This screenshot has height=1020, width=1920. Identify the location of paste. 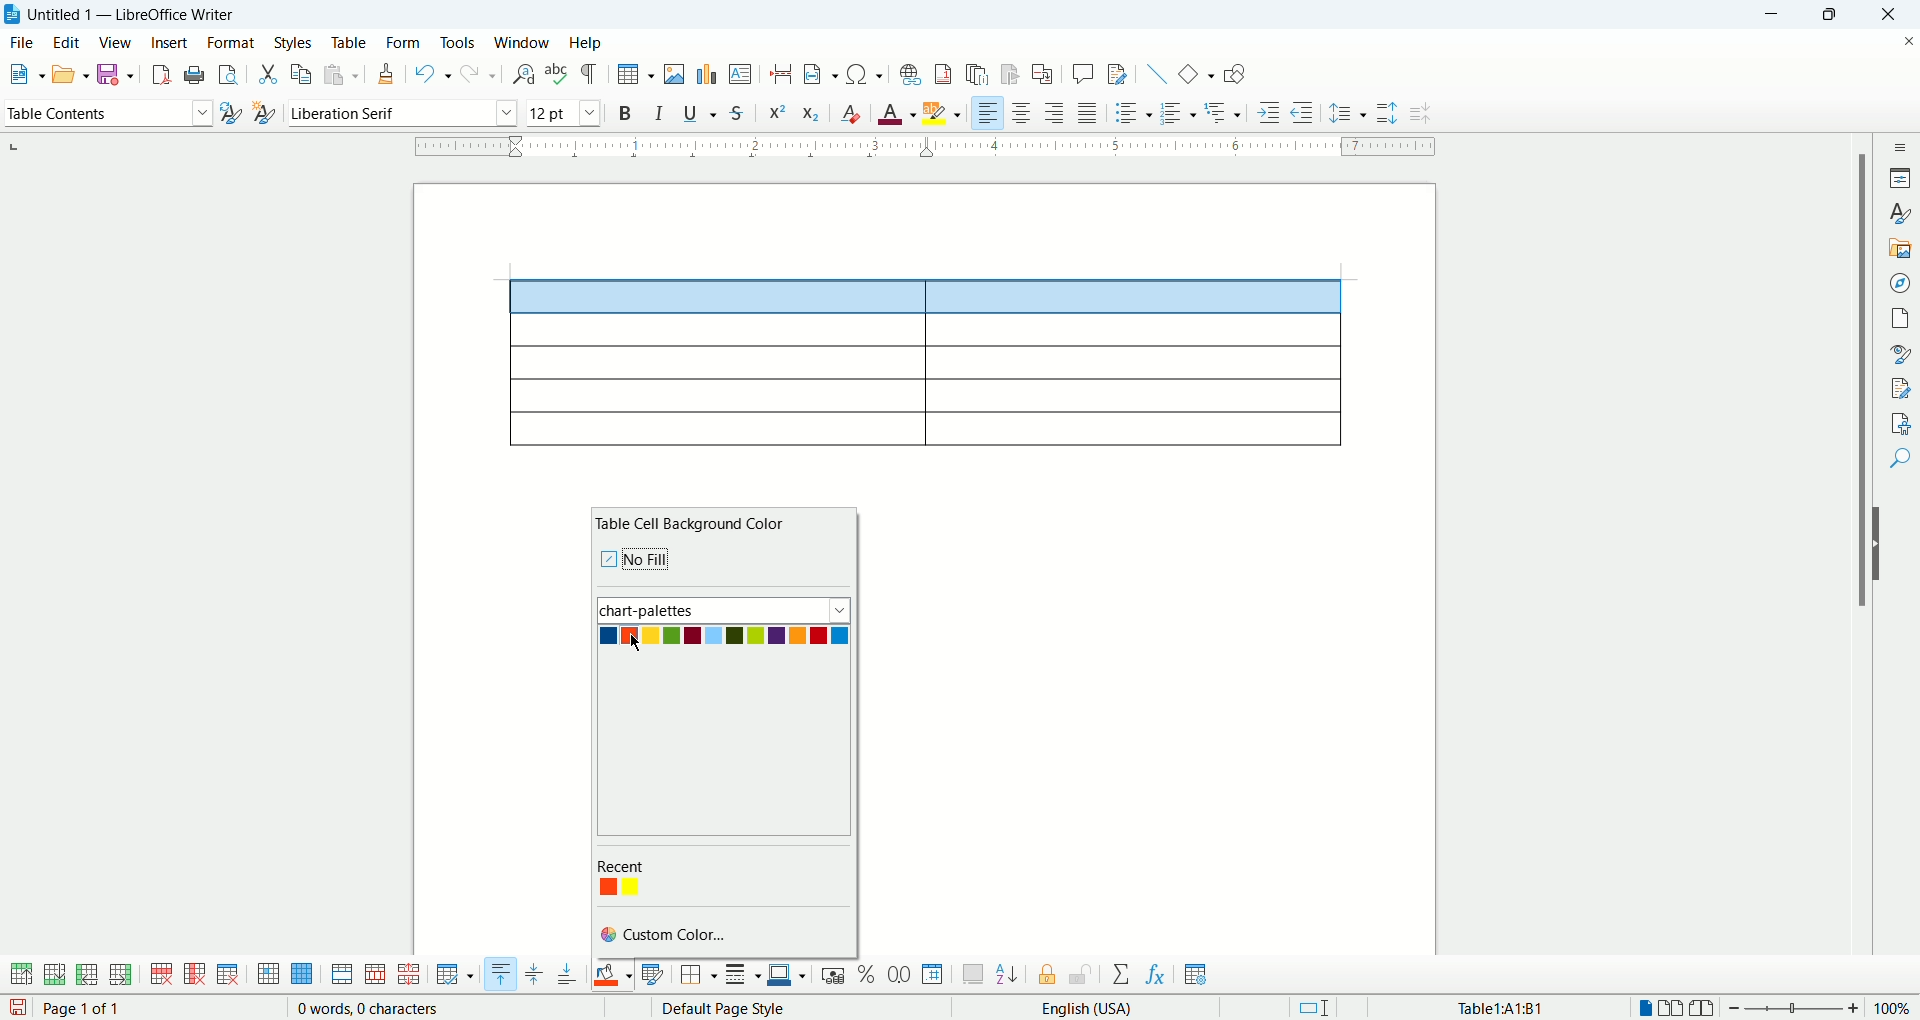
(341, 74).